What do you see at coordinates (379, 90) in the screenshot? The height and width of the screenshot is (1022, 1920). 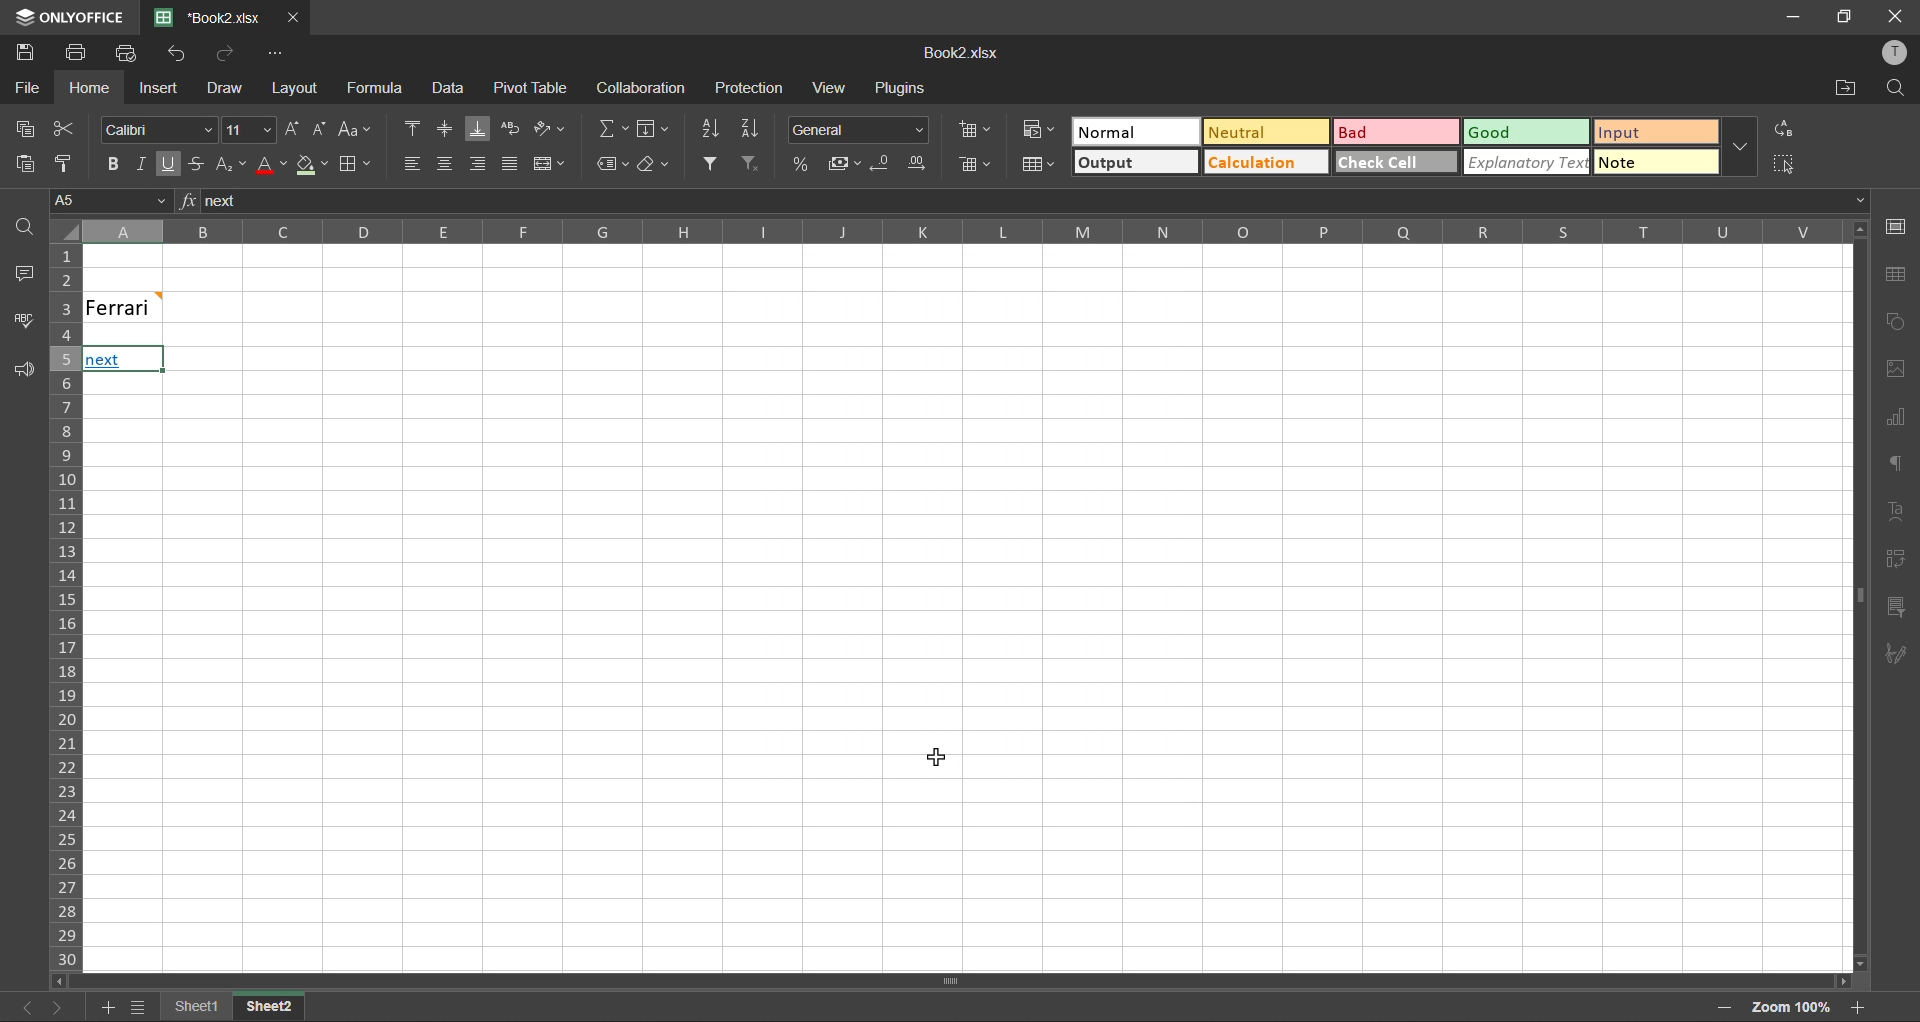 I see `formula` at bounding box center [379, 90].